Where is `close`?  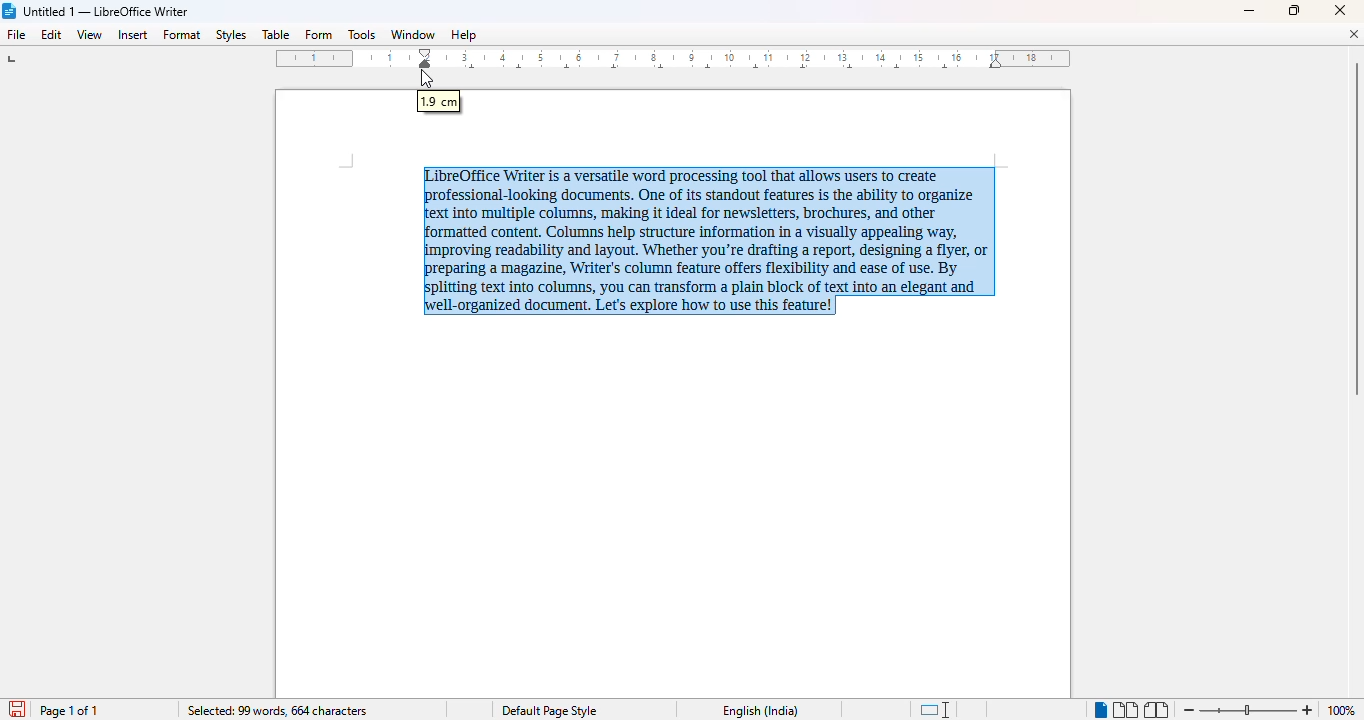 close is located at coordinates (1339, 10).